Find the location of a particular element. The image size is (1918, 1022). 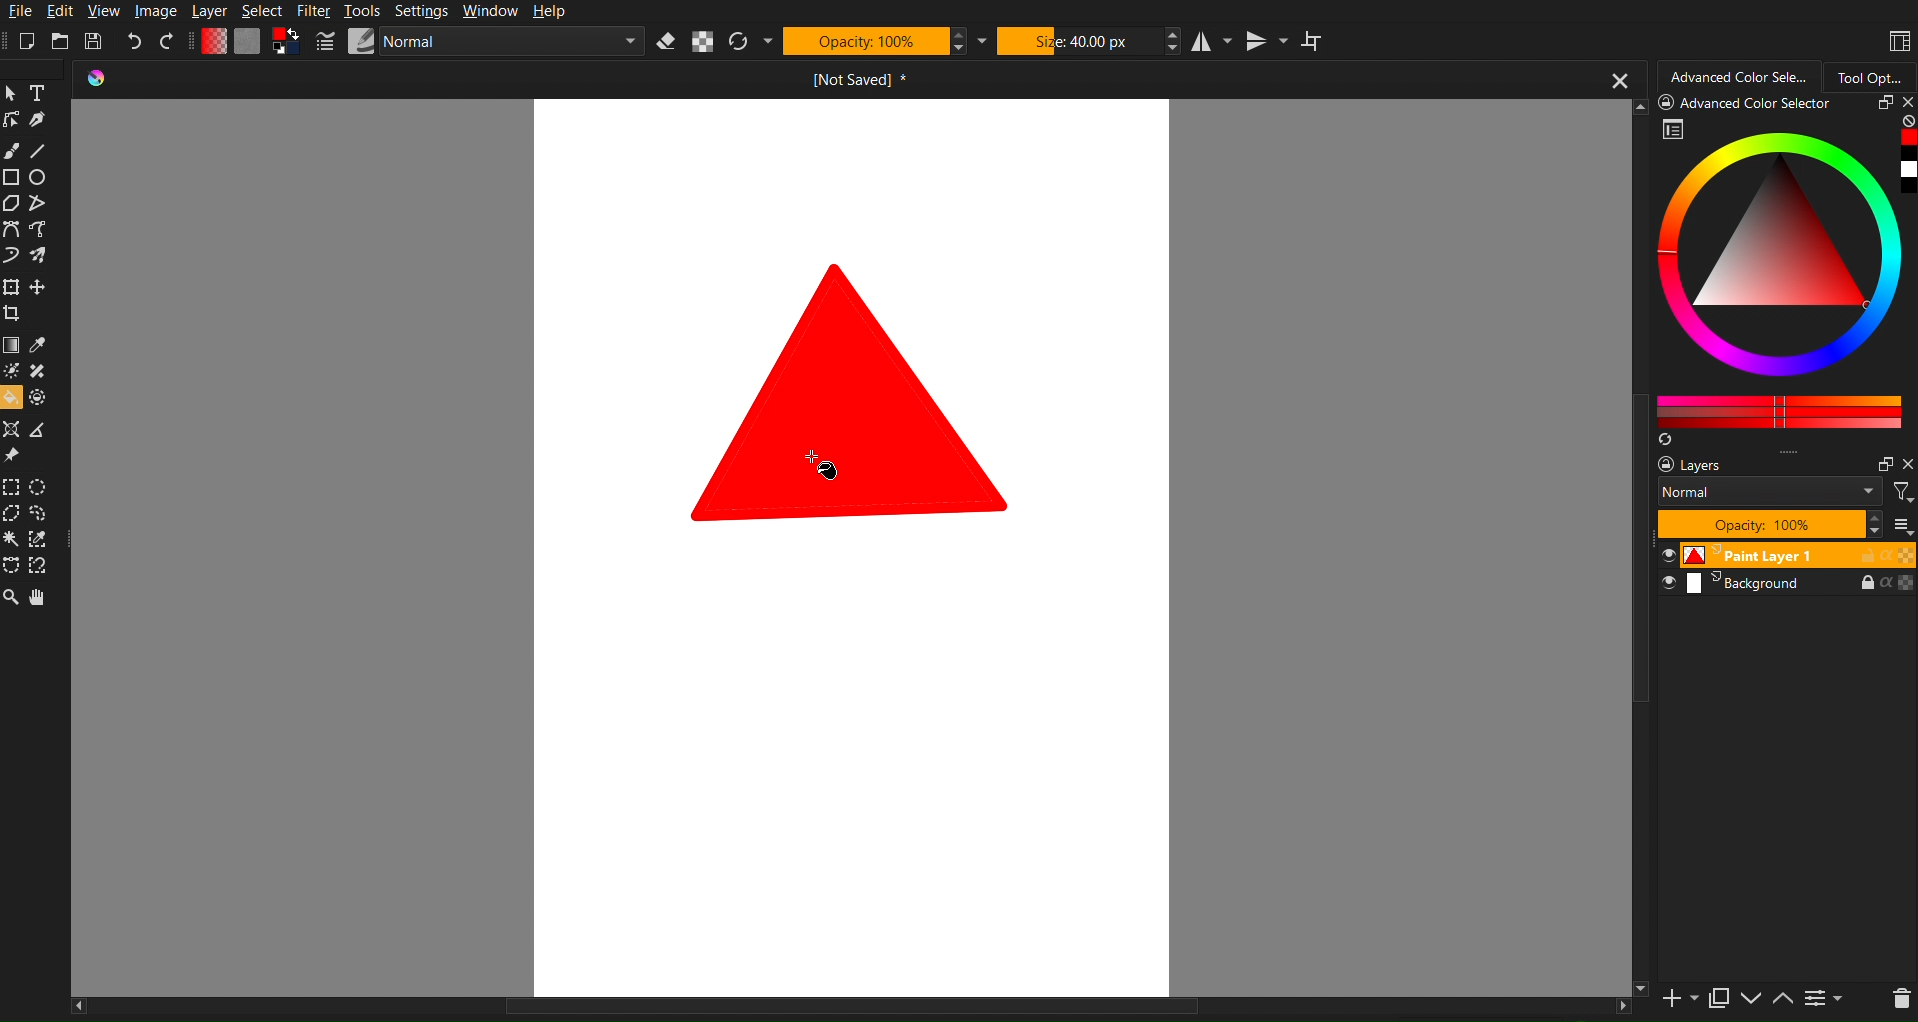

move a layer is located at coordinates (39, 286).